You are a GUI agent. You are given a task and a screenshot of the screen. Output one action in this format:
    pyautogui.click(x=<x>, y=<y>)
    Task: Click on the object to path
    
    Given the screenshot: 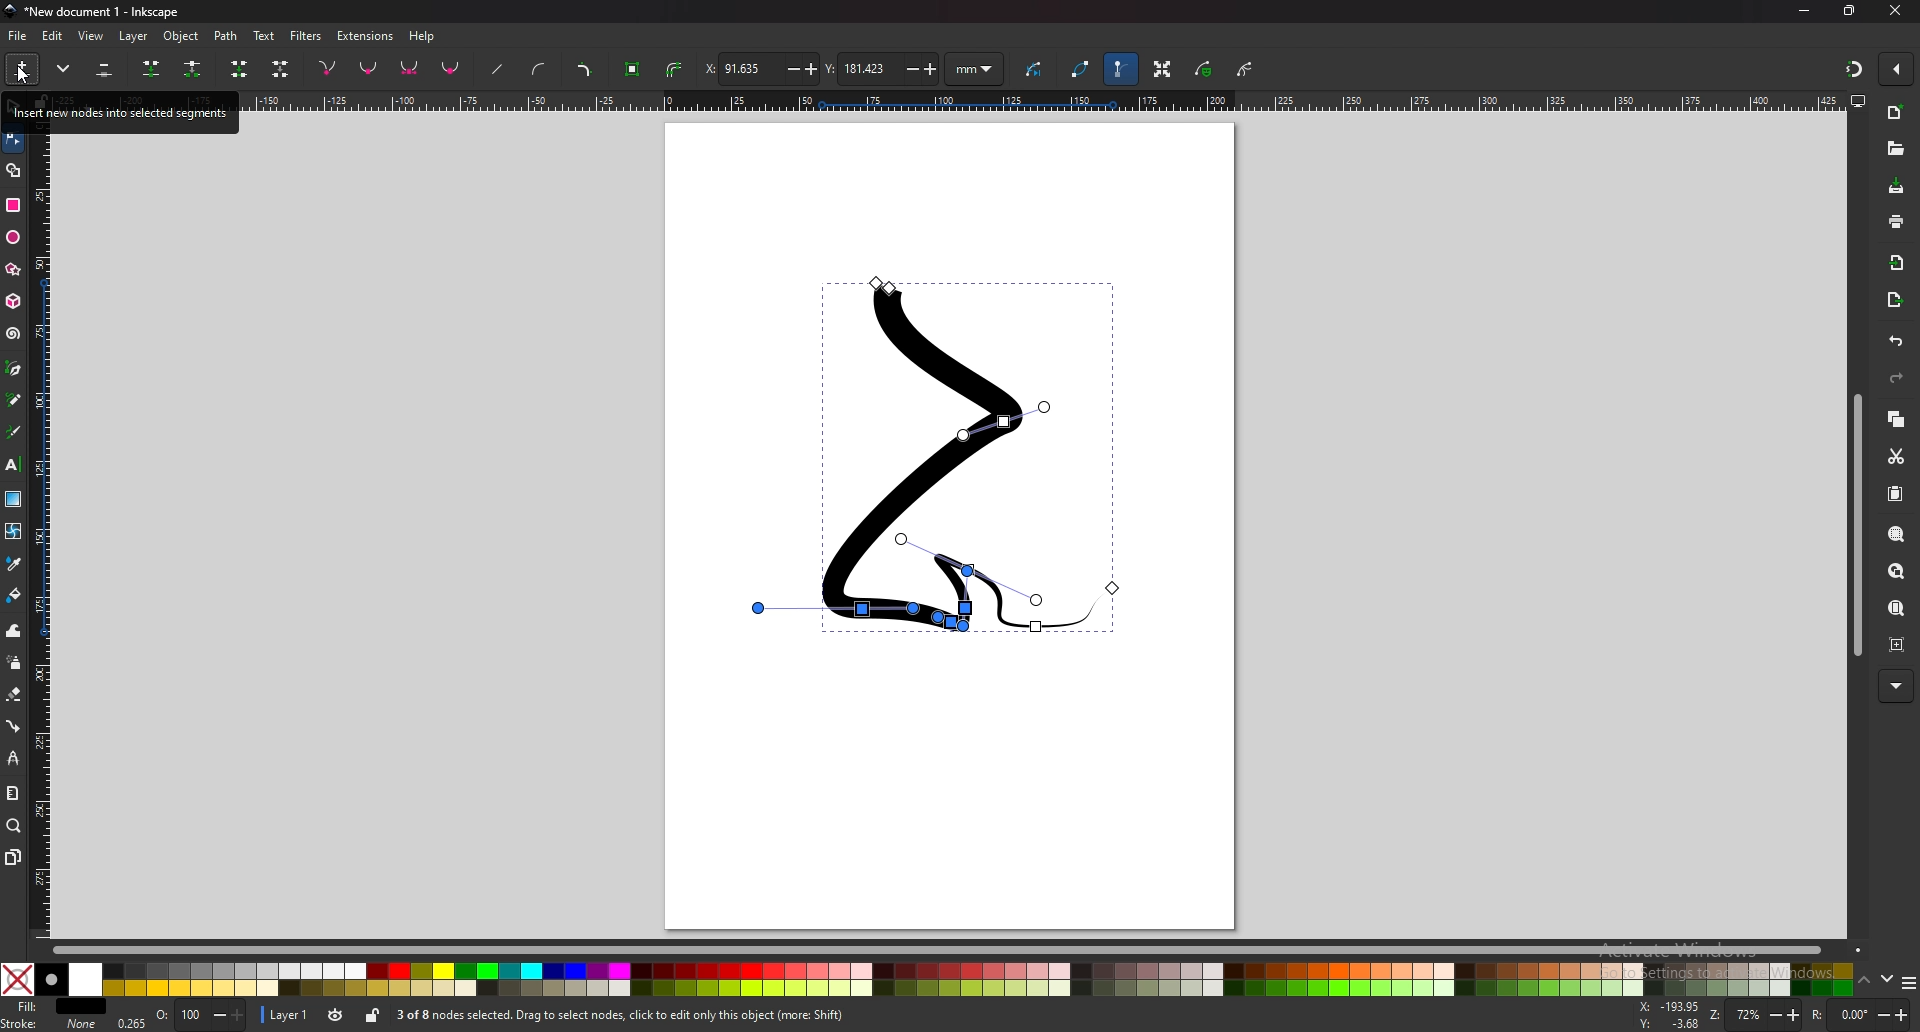 What is the action you would take?
    pyautogui.click(x=633, y=70)
    